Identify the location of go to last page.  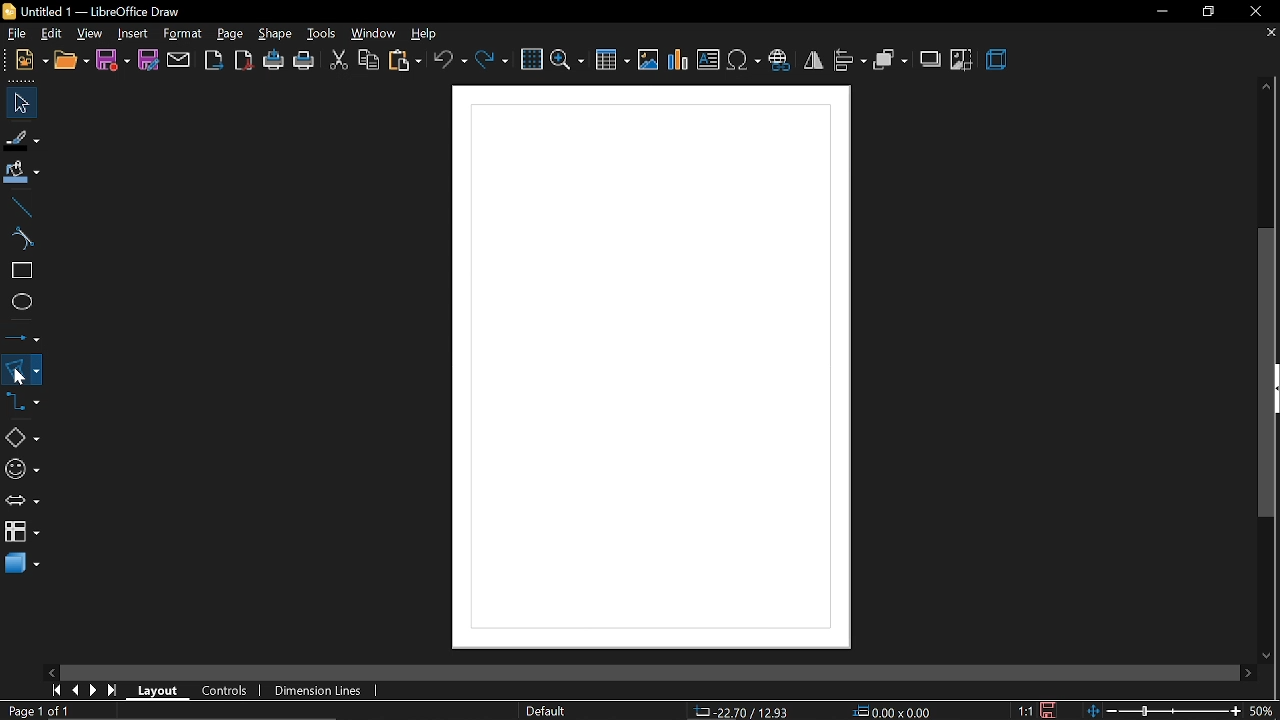
(115, 691).